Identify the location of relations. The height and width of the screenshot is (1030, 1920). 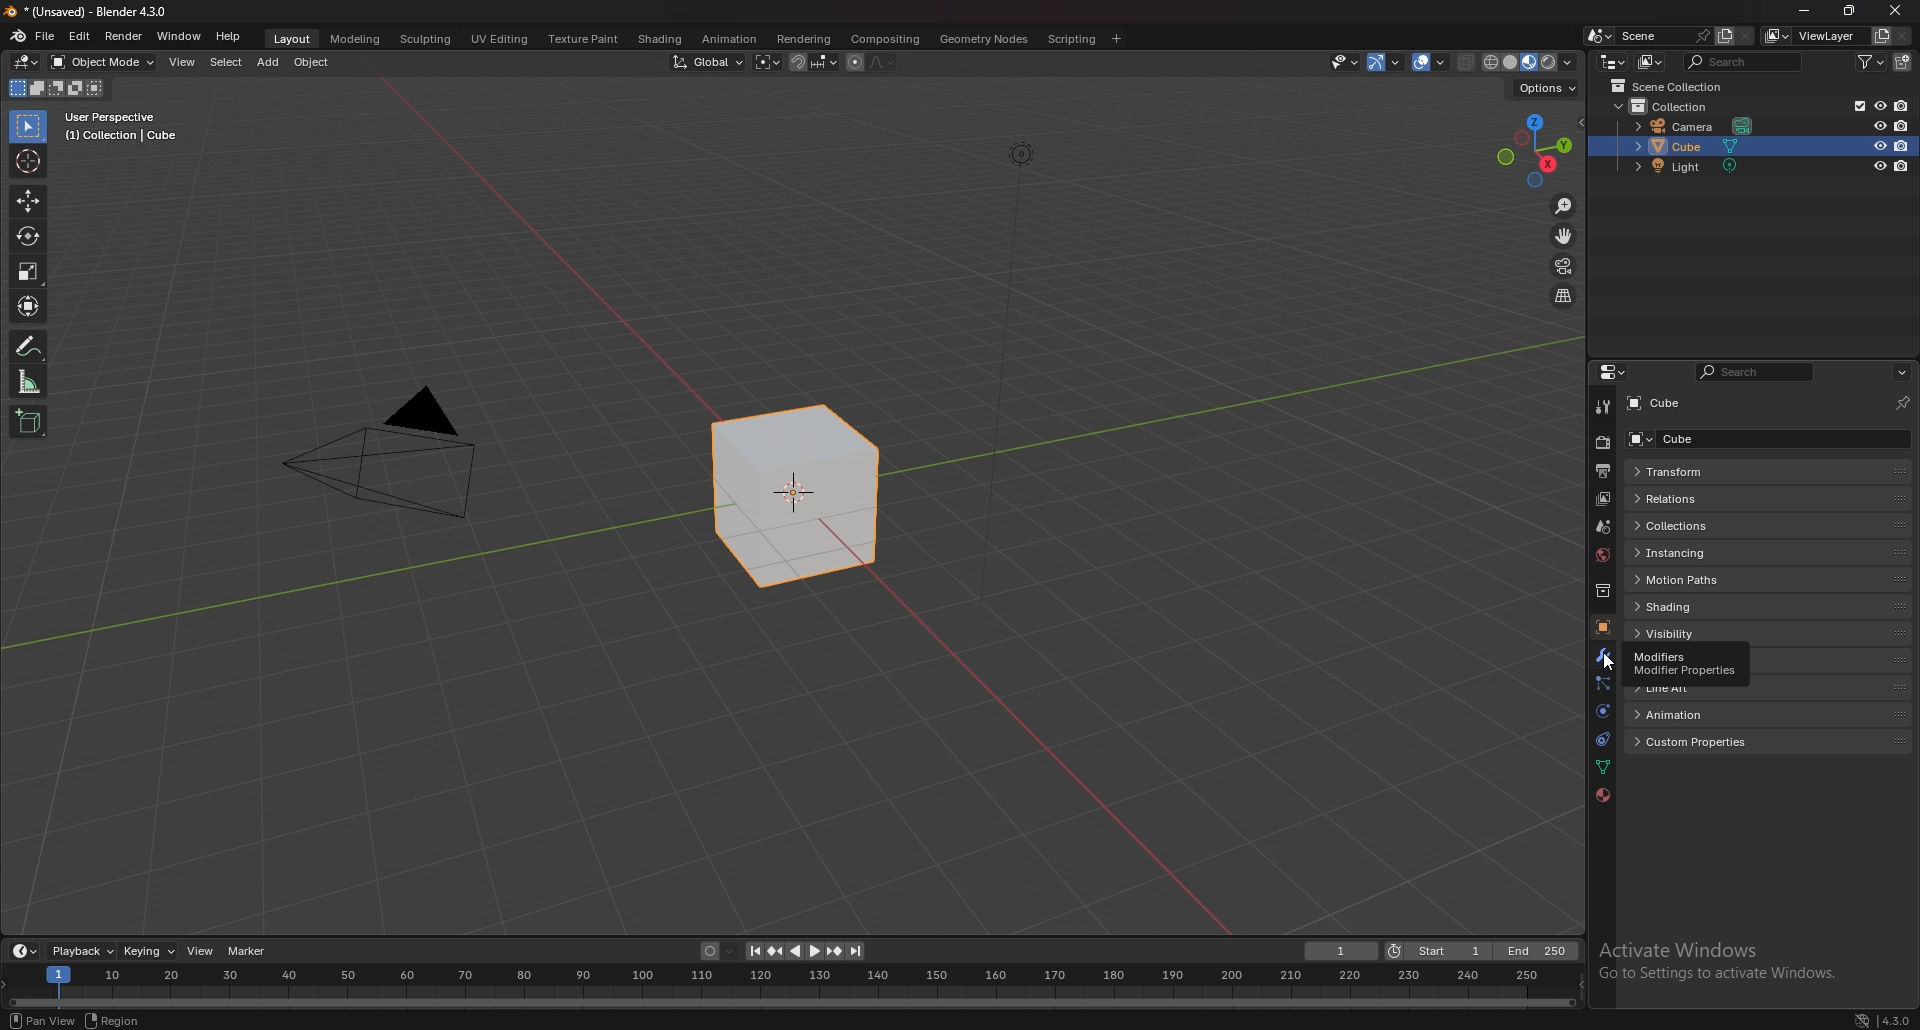
(1698, 499).